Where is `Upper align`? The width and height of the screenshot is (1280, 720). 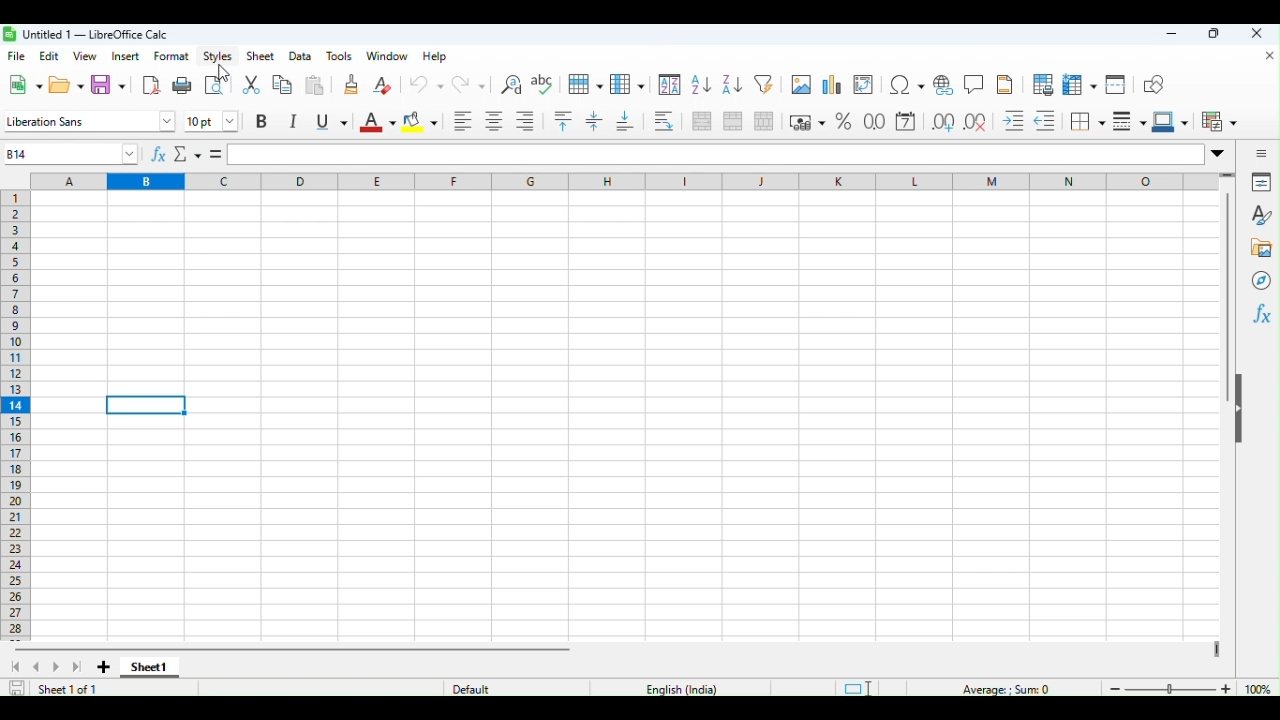
Upper align is located at coordinates (561, 123).